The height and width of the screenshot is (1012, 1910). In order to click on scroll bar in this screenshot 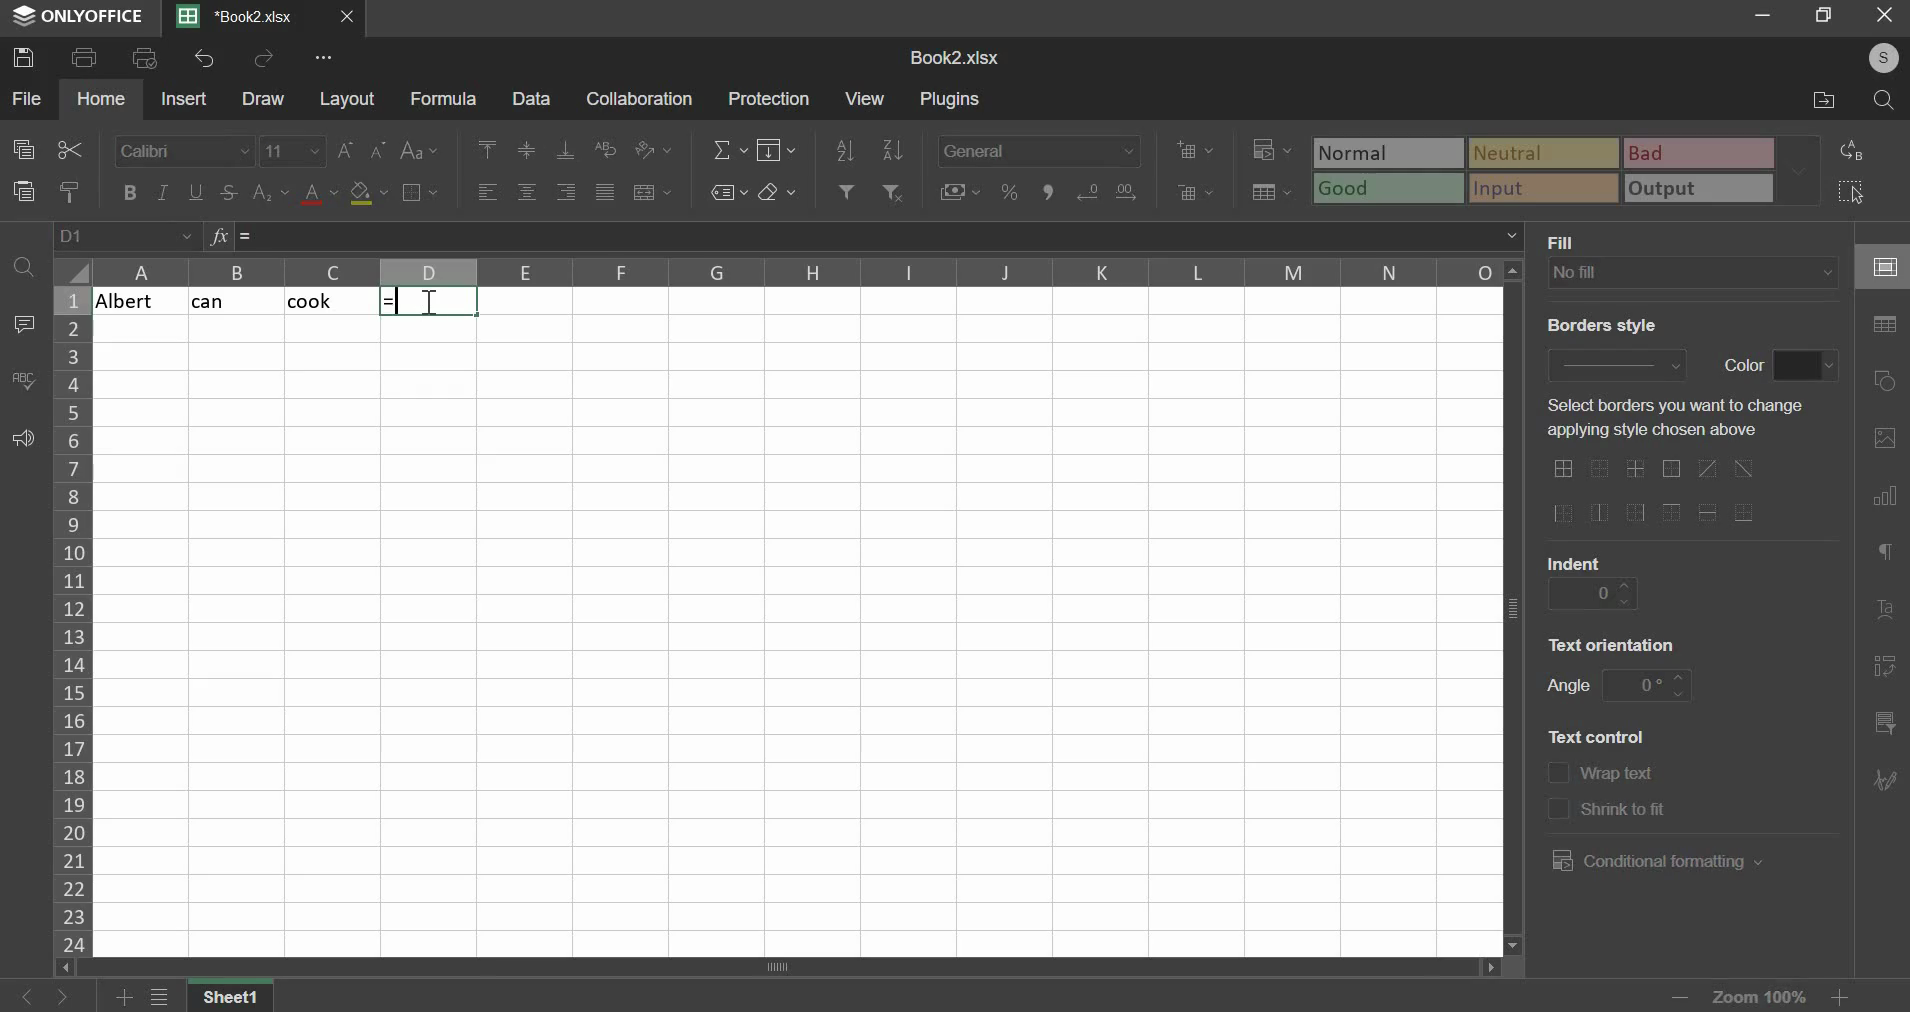, I will do `click(774, 968)`.